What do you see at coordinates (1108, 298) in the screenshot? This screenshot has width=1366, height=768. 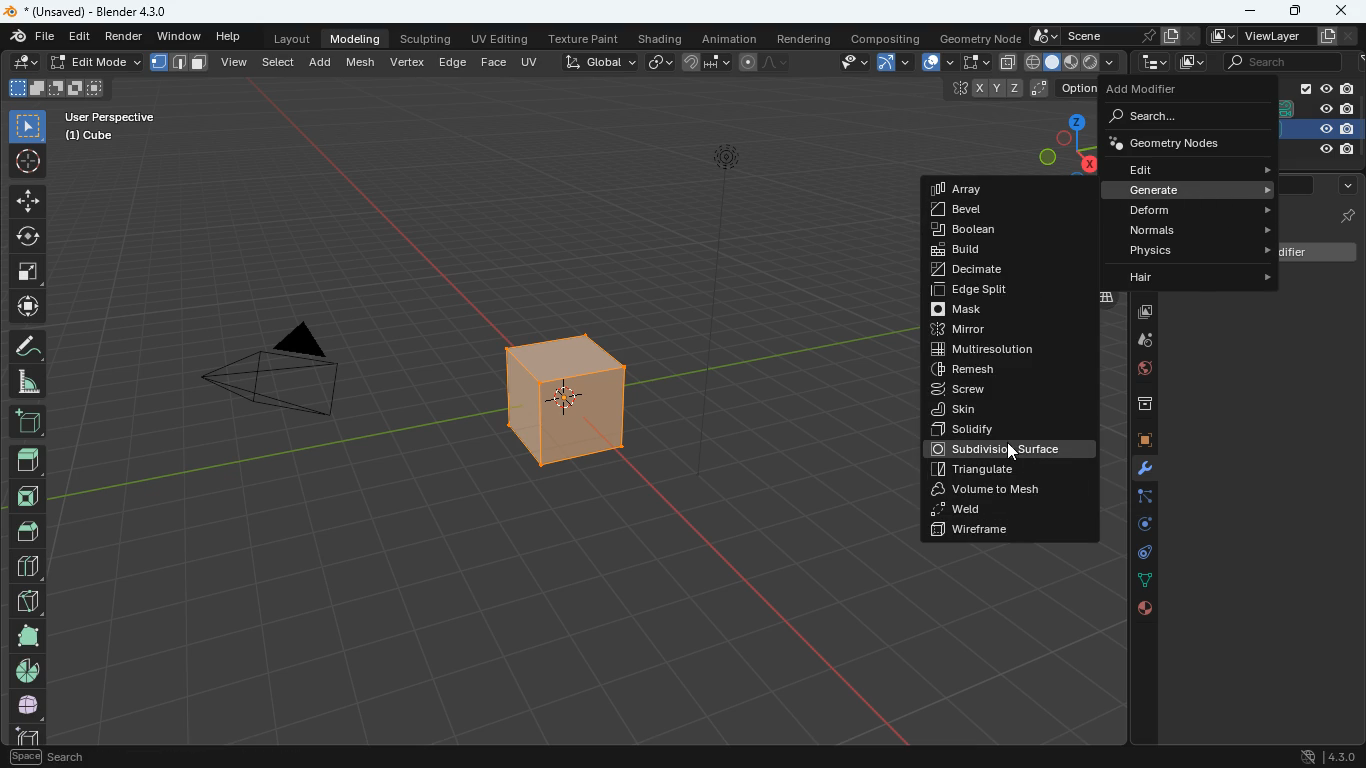 I see `layers` at bounding box center [1108, 298].